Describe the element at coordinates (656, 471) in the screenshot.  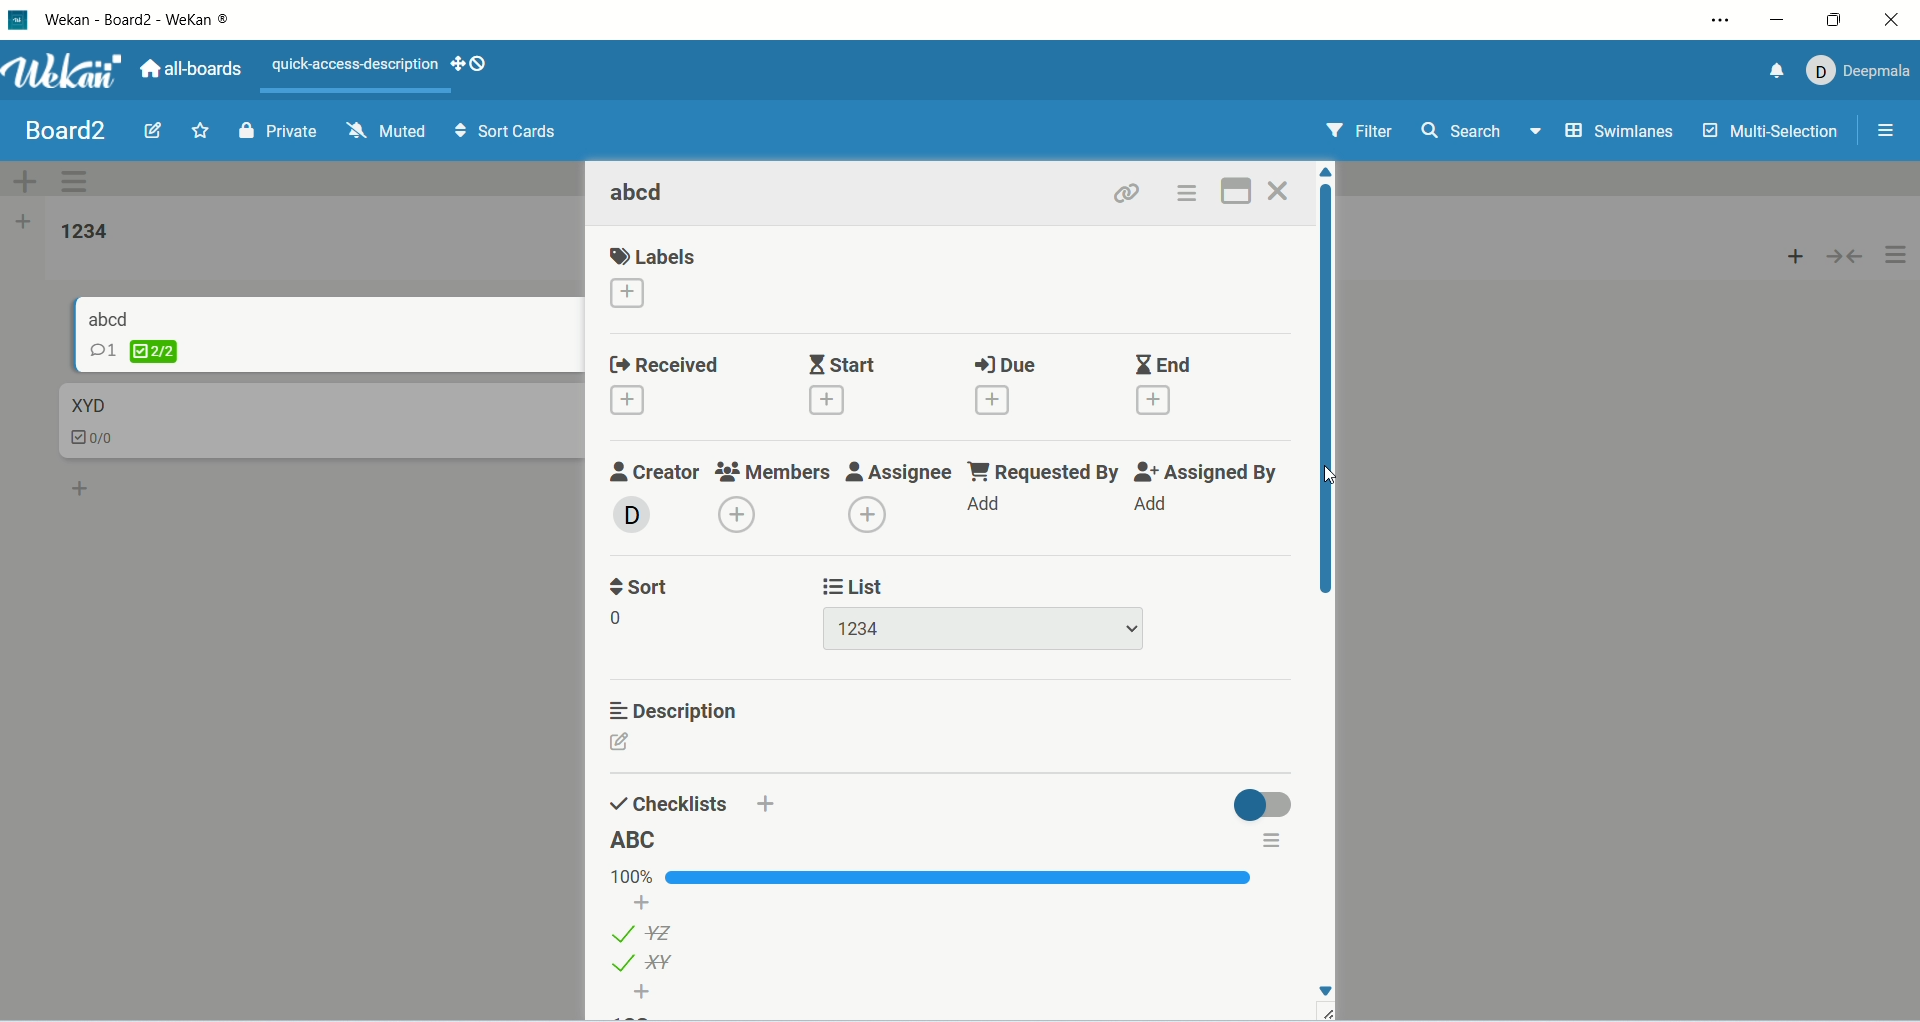
I see `creator` at that location.